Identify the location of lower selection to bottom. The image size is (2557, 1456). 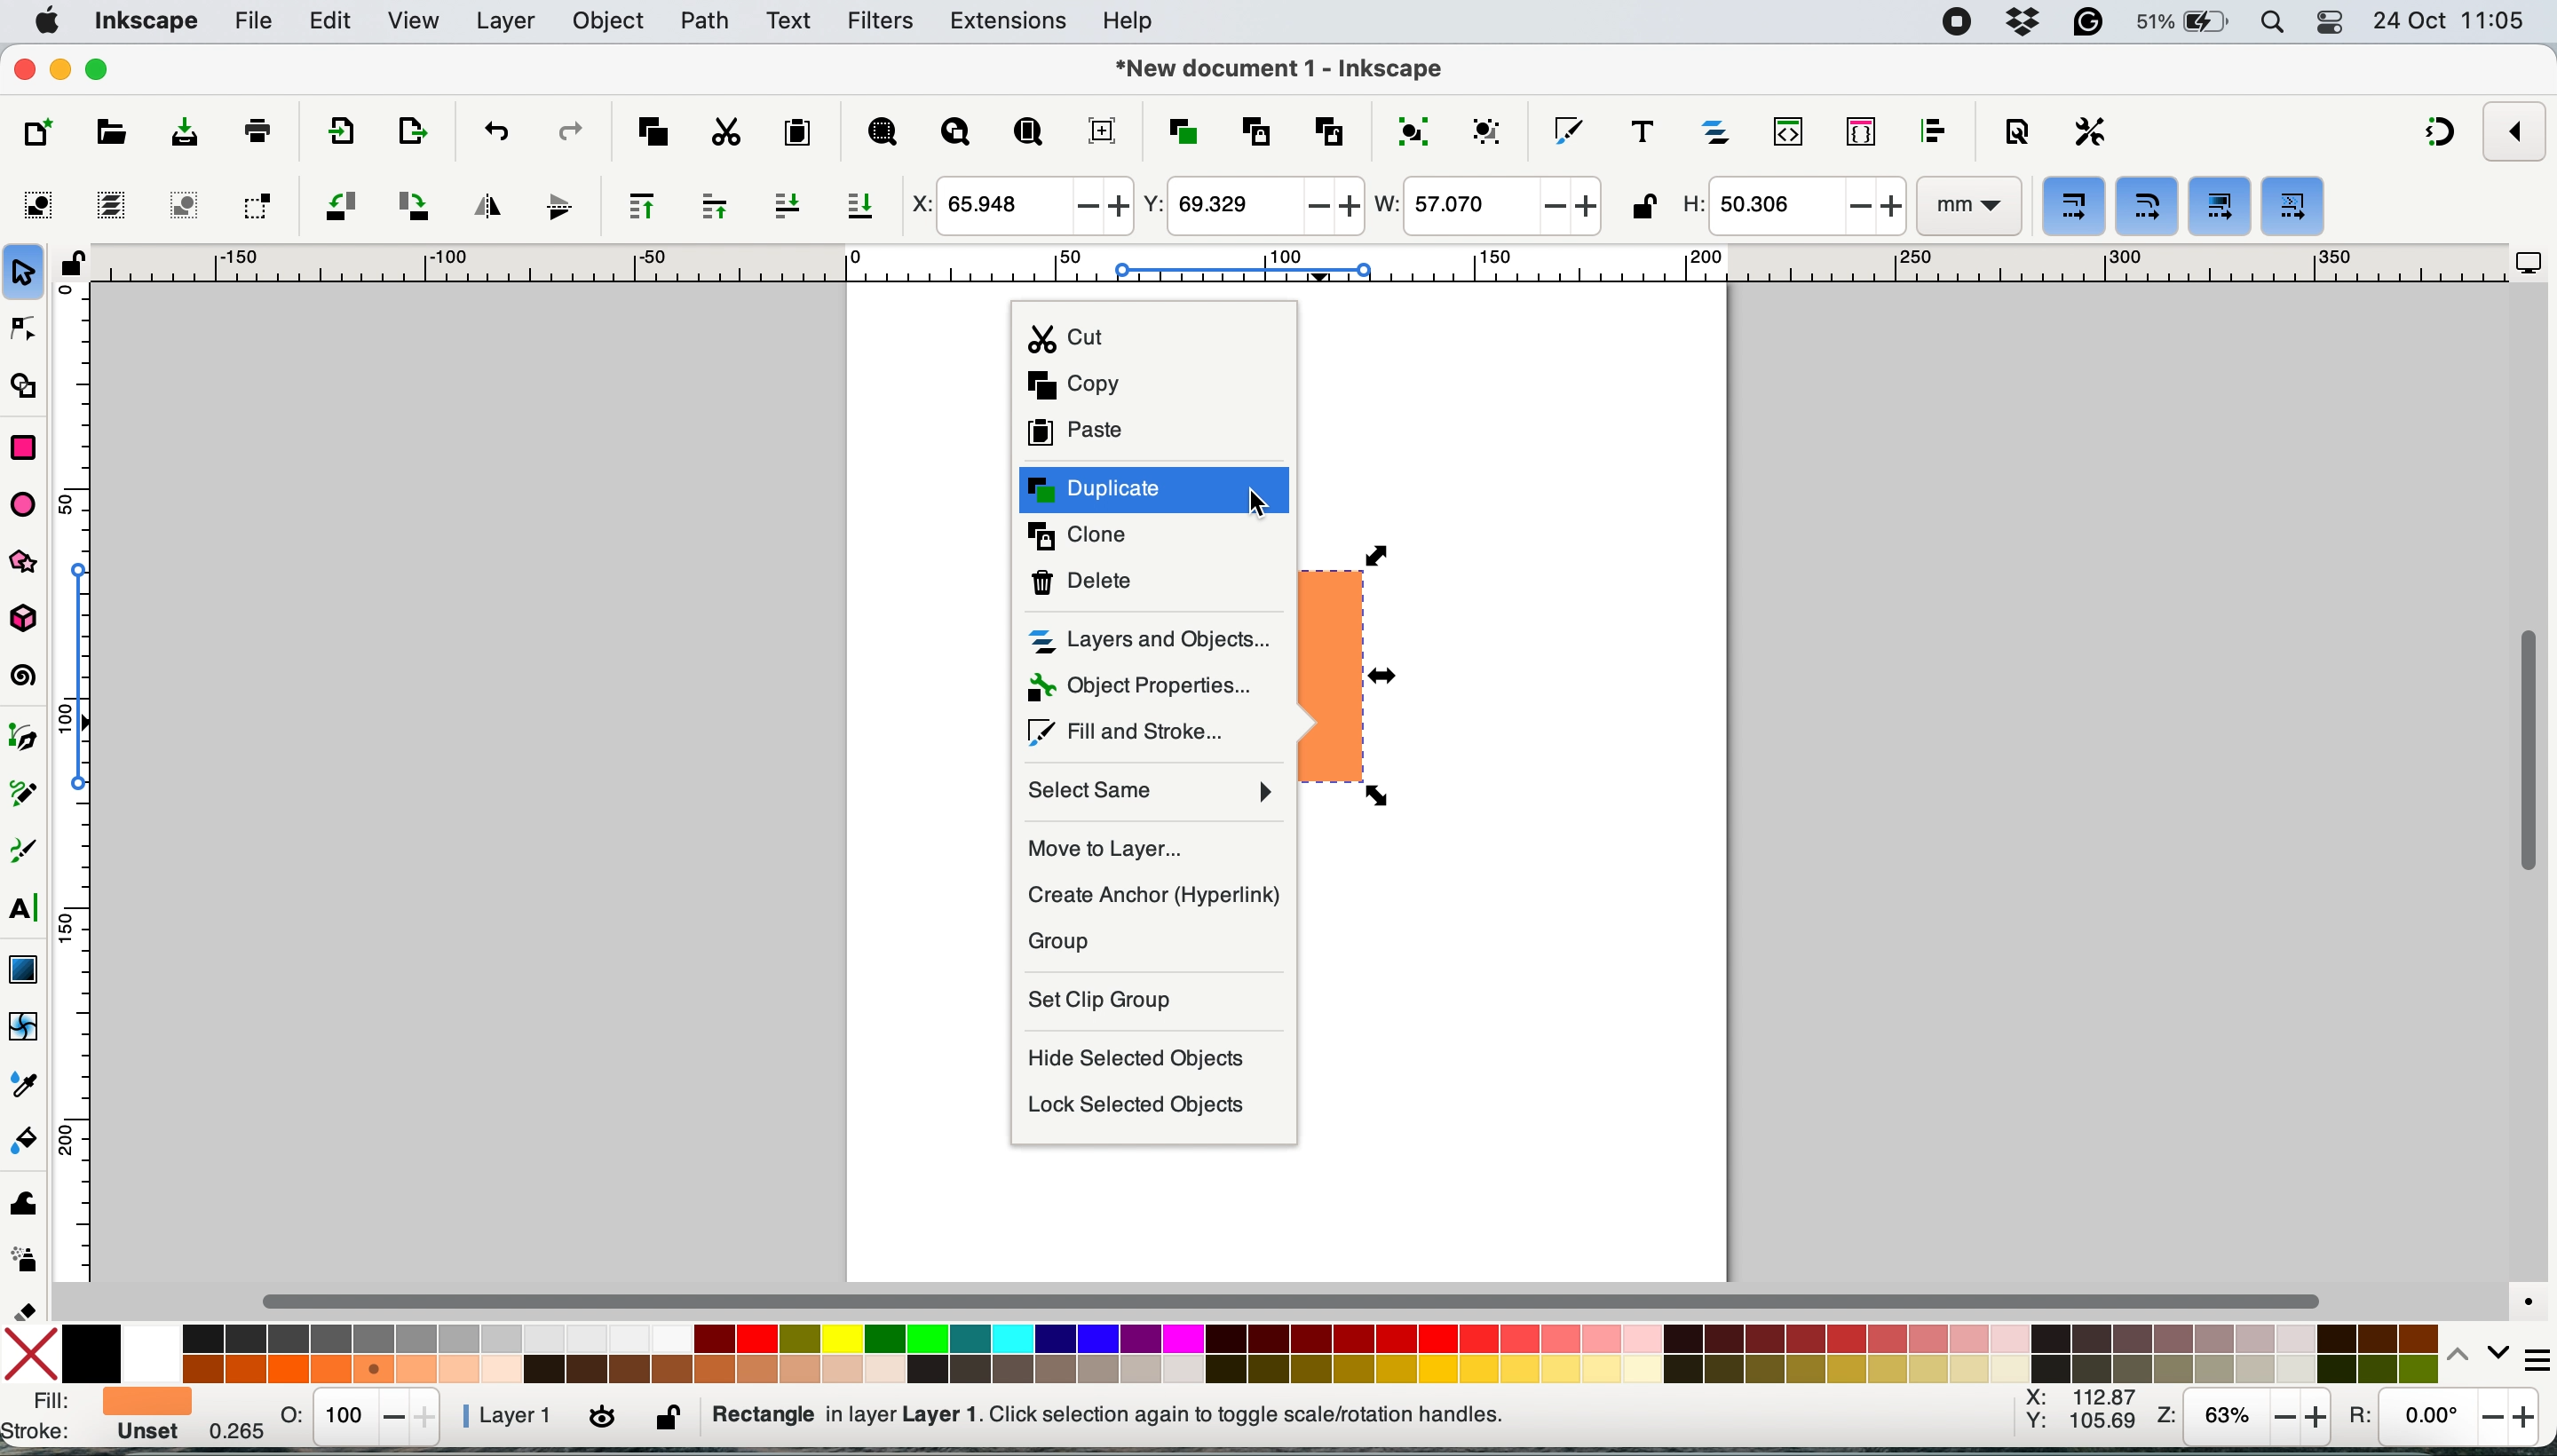
(865, 208).